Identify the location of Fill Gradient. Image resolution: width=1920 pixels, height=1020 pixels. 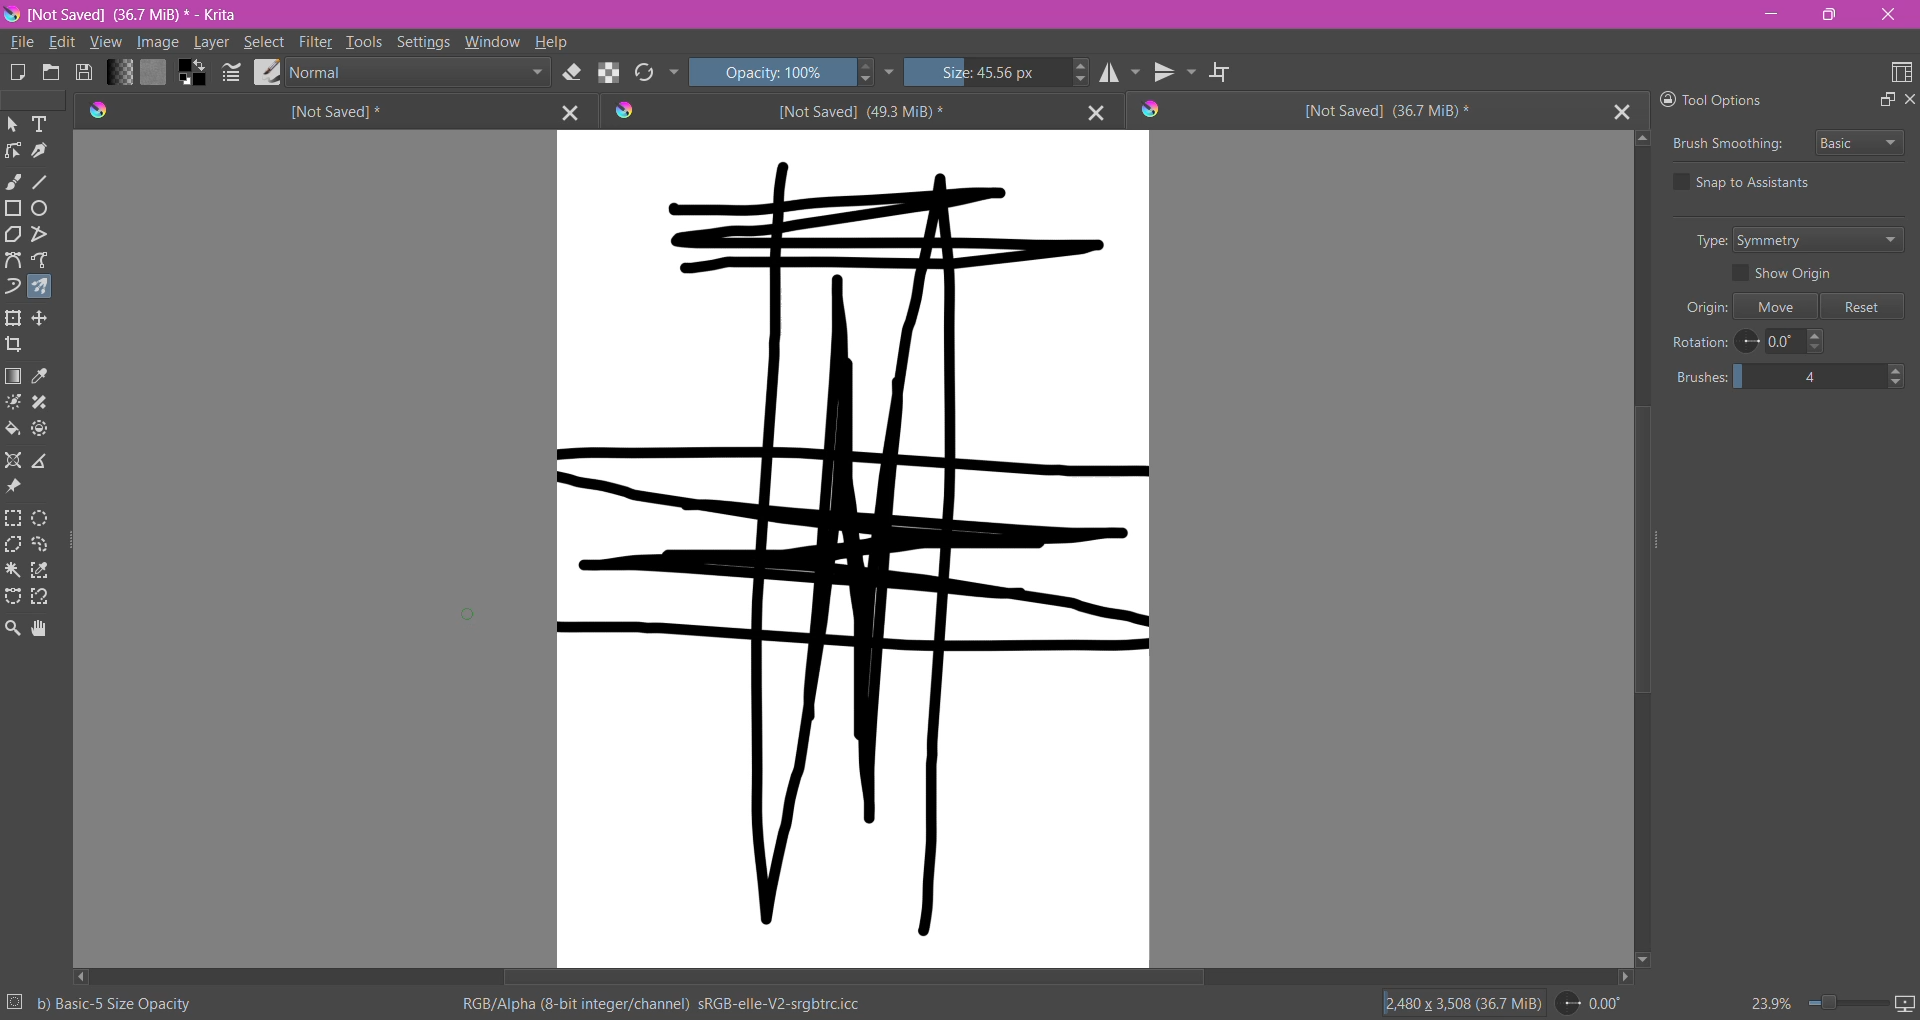
(120, 71).